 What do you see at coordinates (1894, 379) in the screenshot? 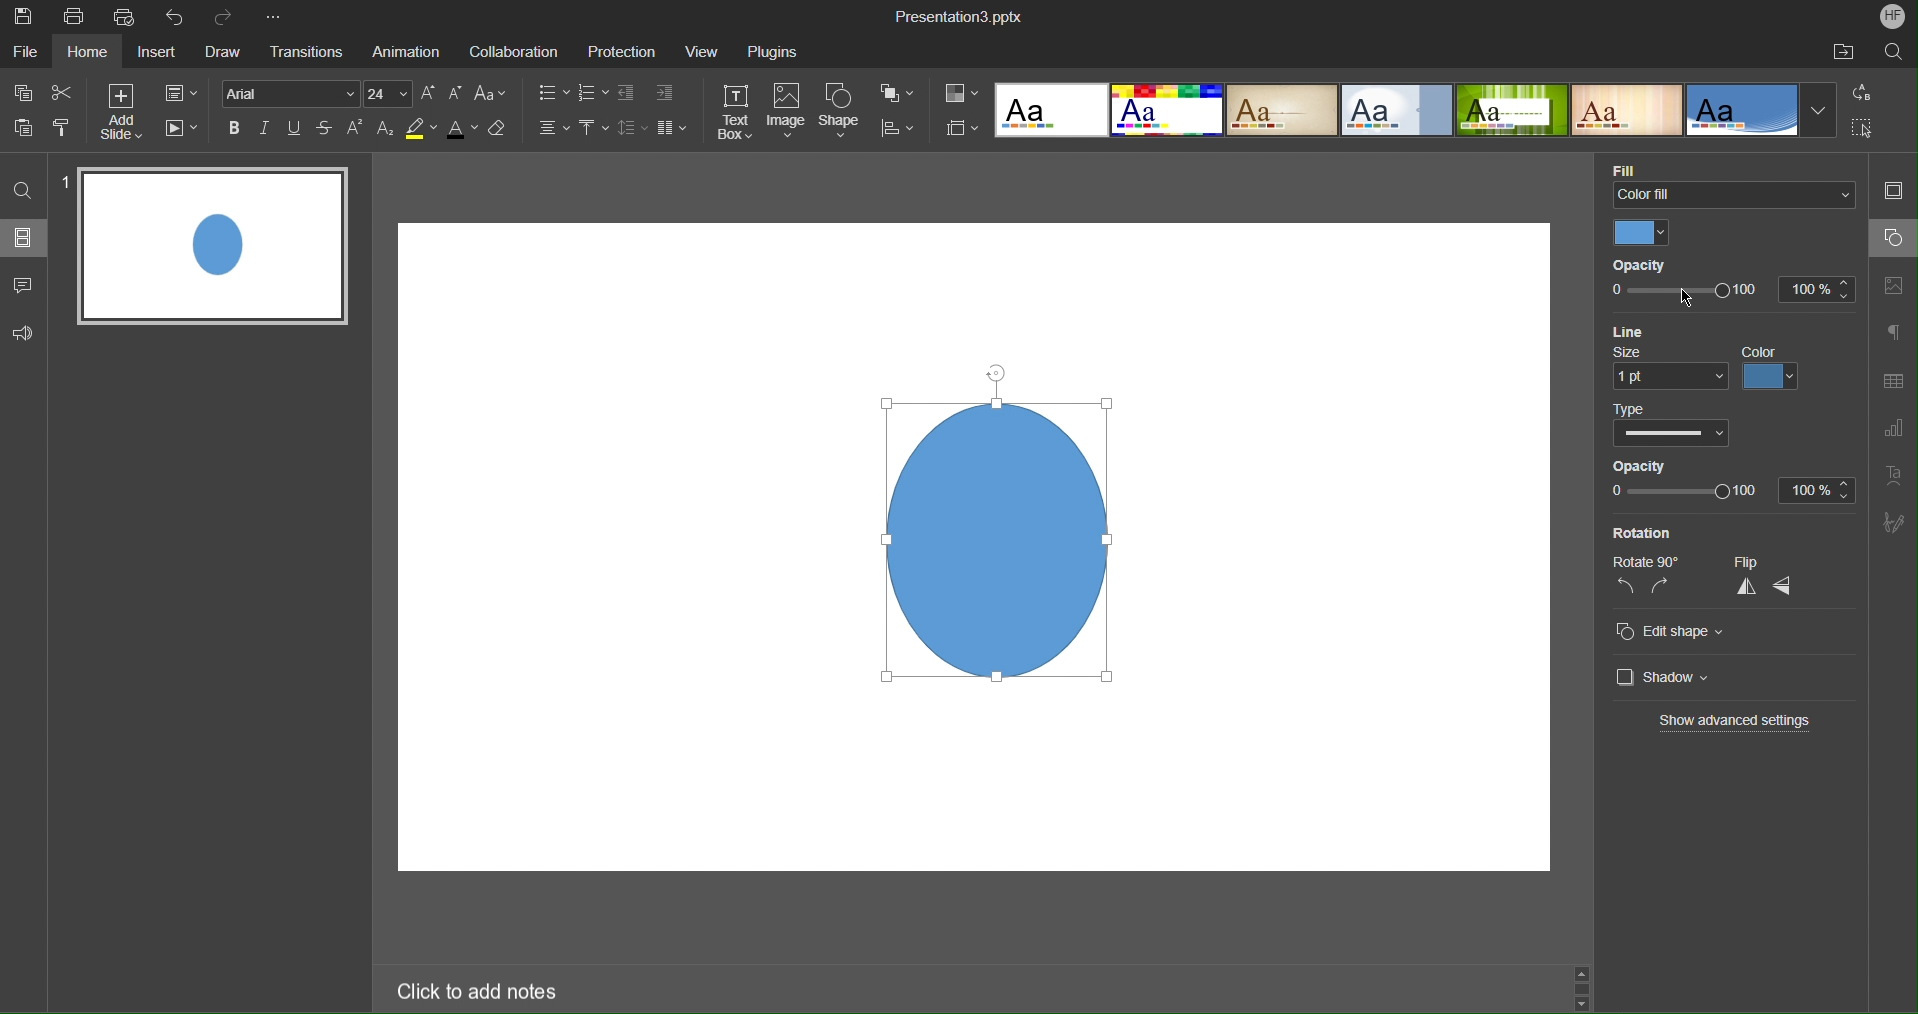
I see `Table` at bounding box center [1894, 379].